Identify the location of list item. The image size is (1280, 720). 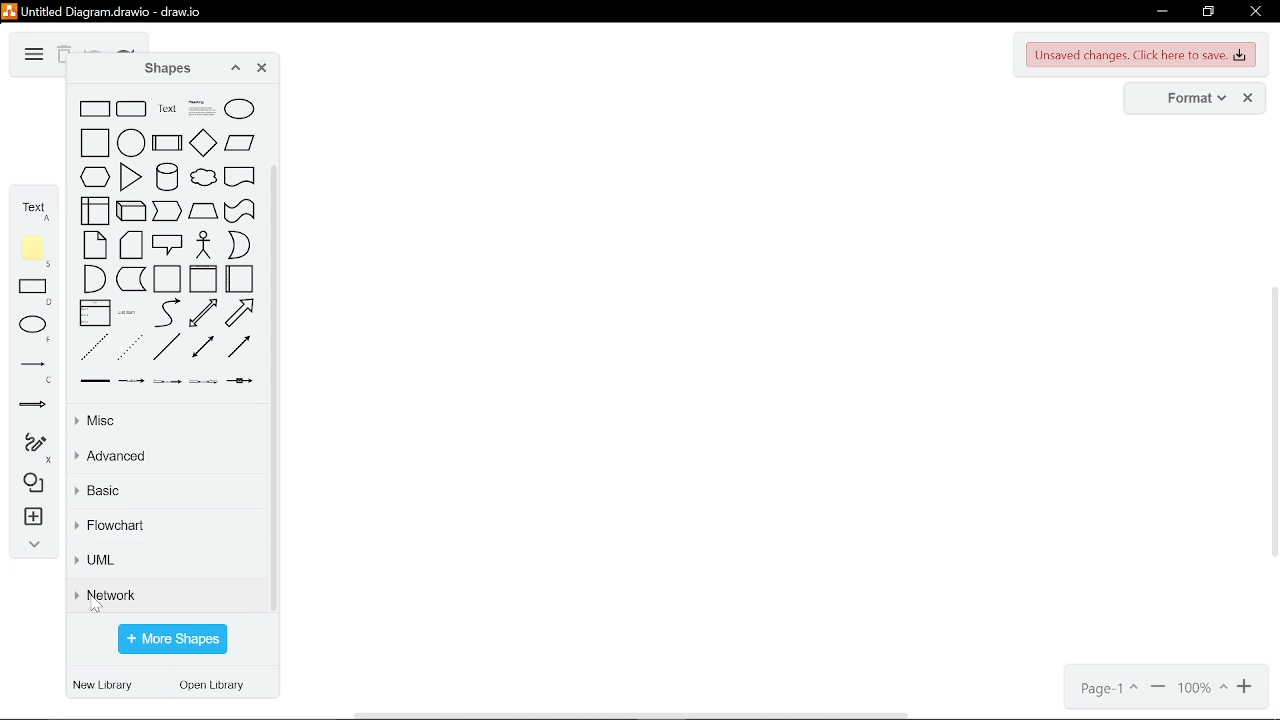
(127, 313).